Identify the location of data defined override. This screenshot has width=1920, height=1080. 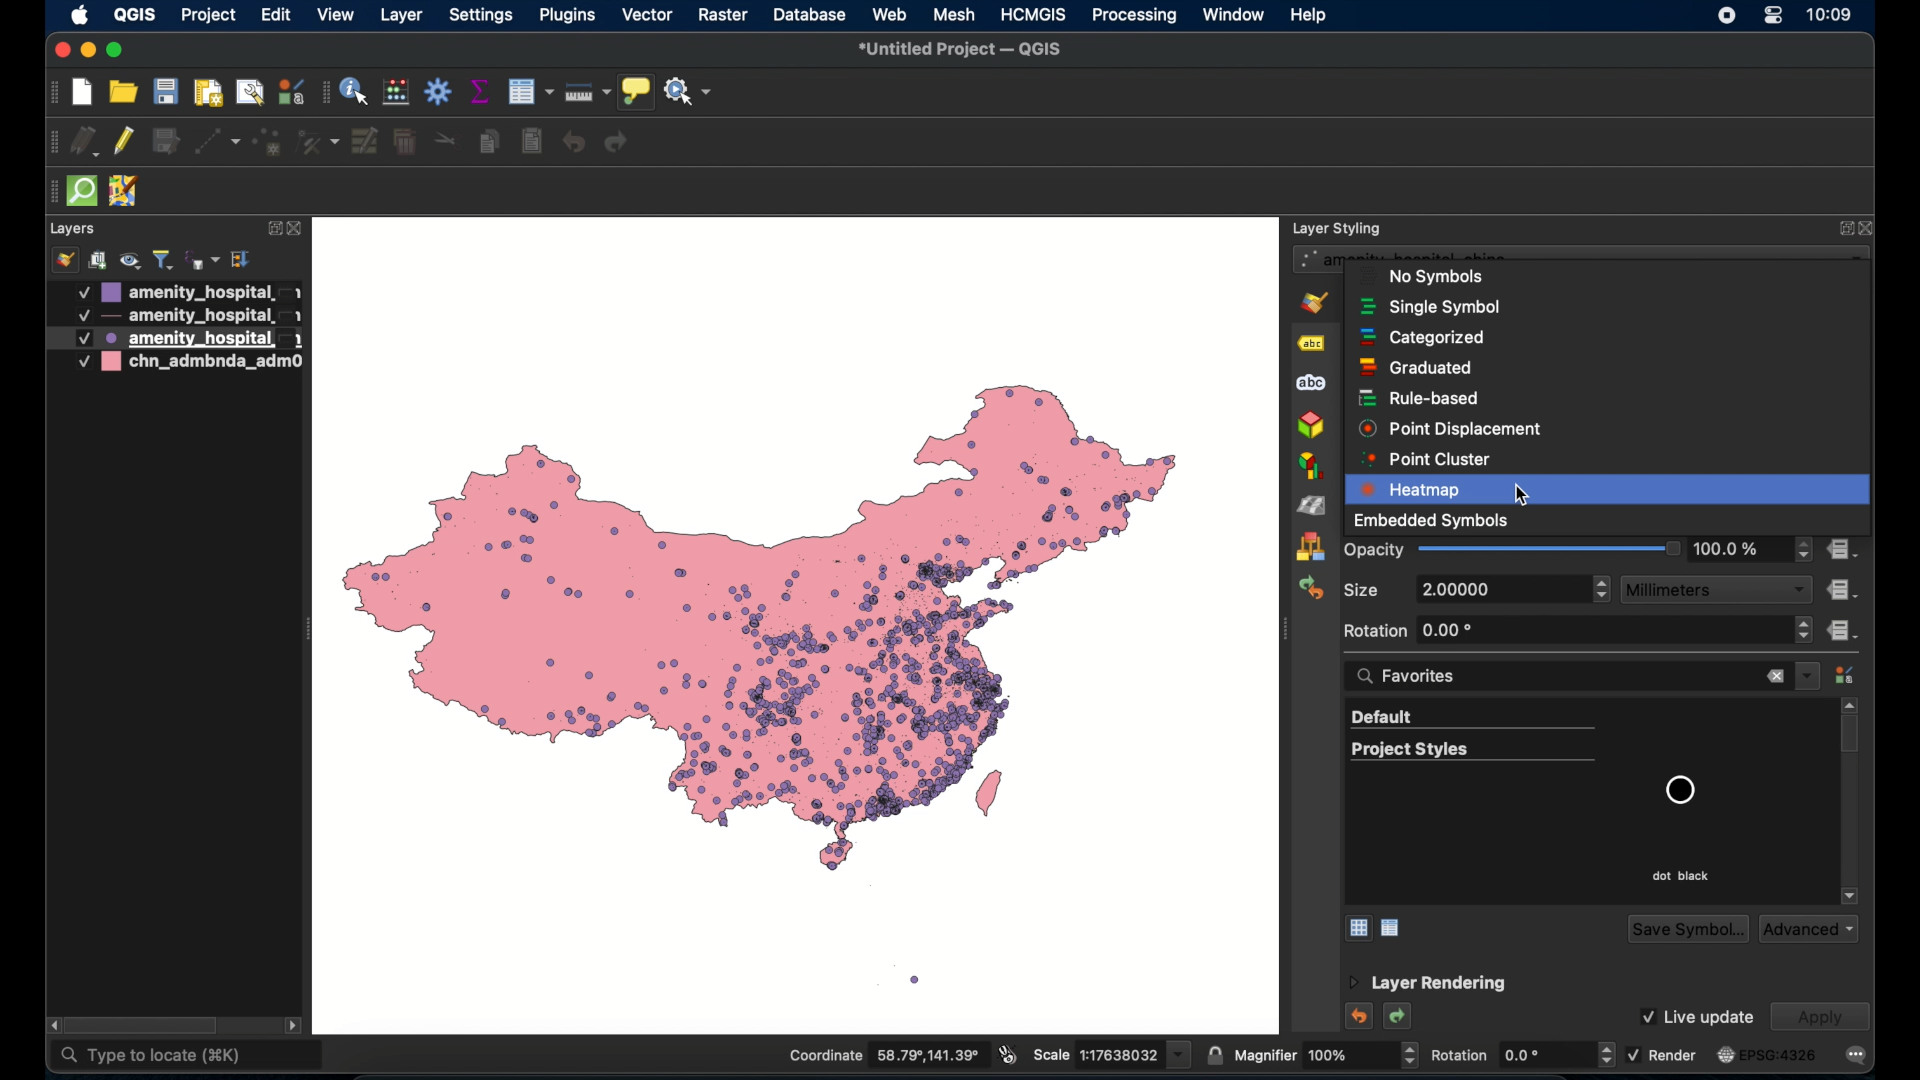
(1844, 631).